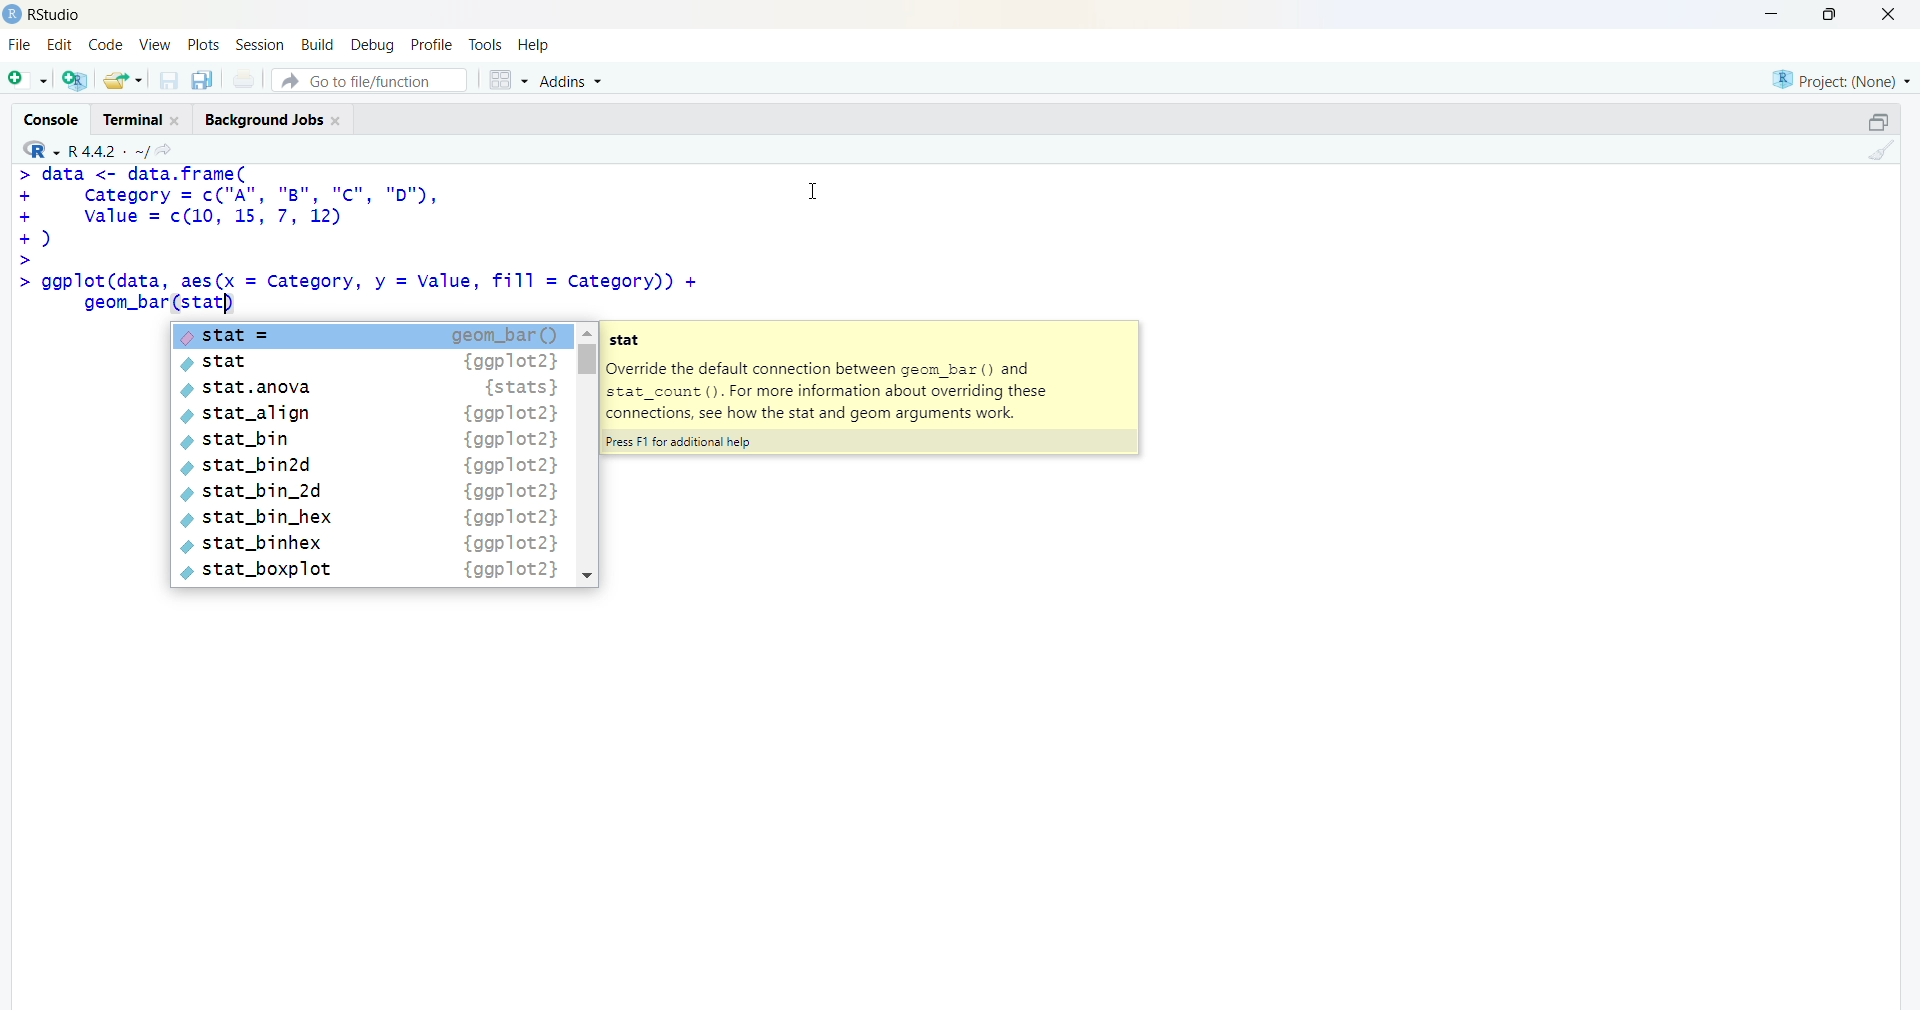  Describe the element at coordinates (868, 390) in the screenshot. I see `suggested -- statOverride the default connection between geom ba () andstat_count (). For more information about overriding theseconnections, see how the stat and geom arguments work.Press £1 for additional help.` at that location.